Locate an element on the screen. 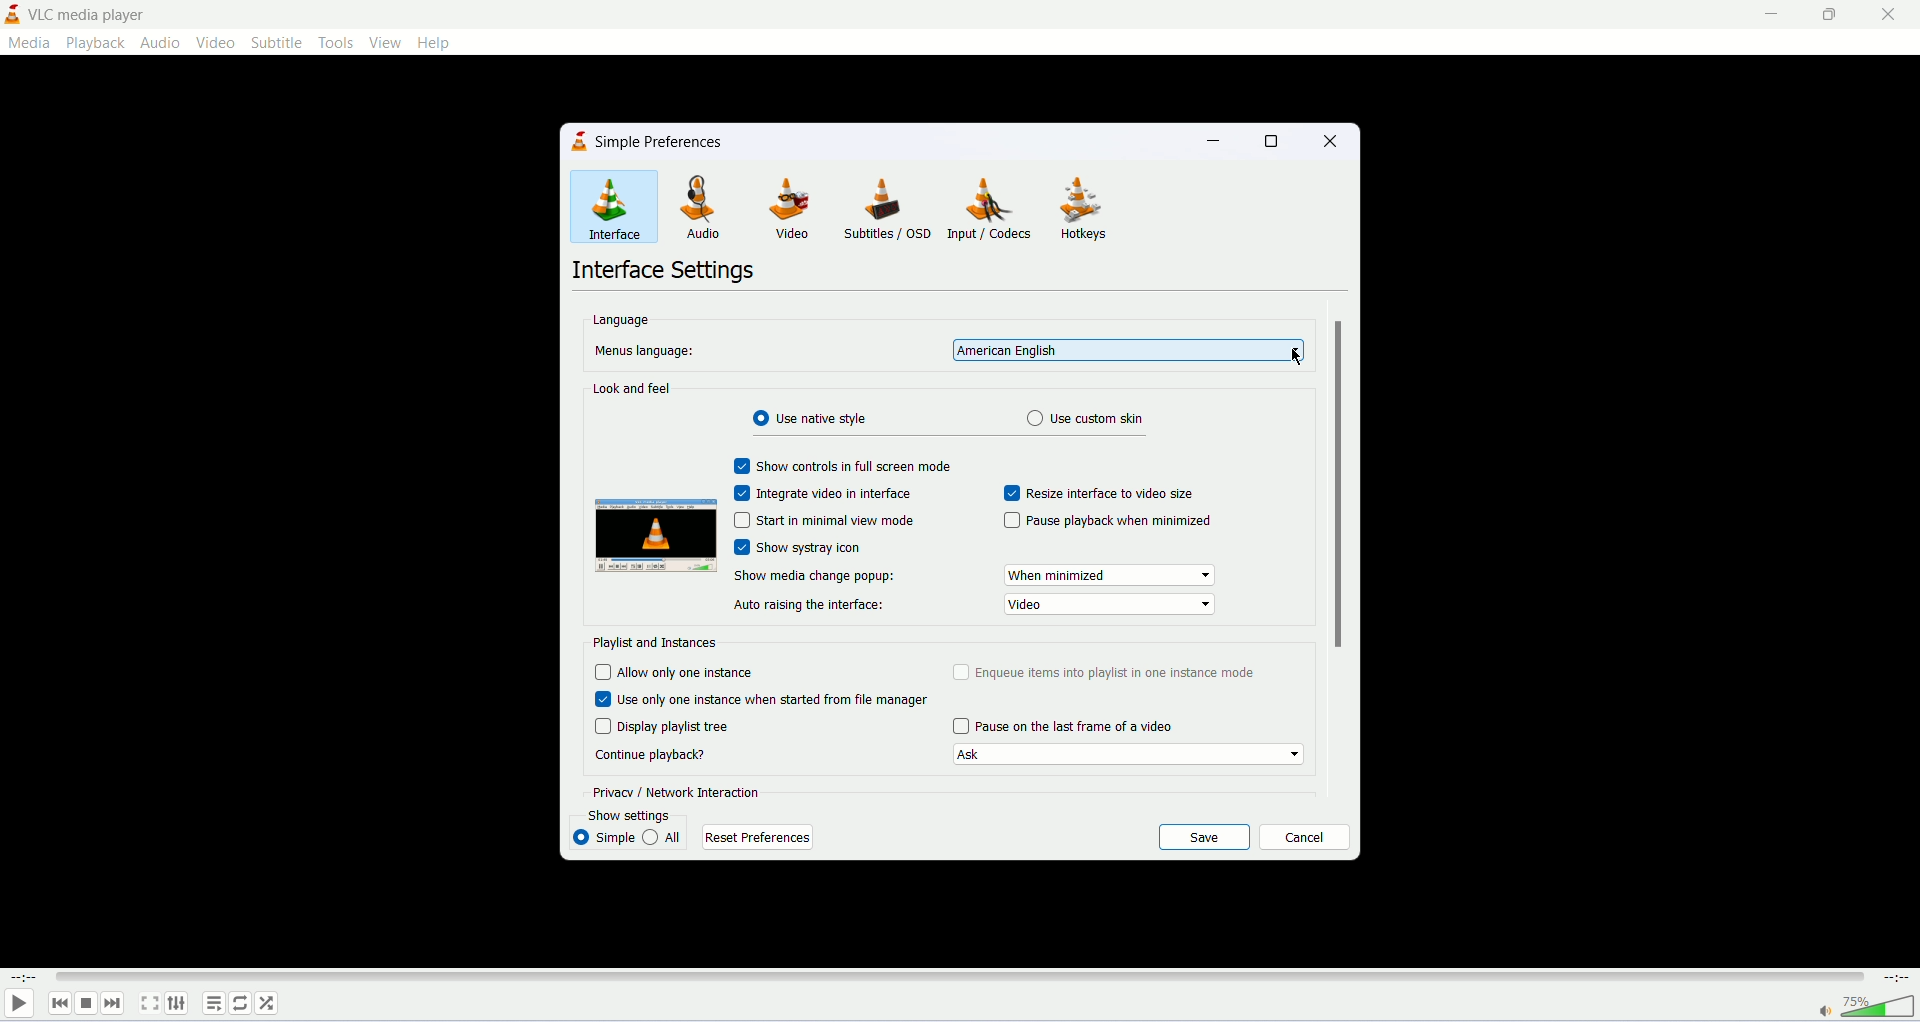 The height and width of the screenshot is (1022, 1920). image preview is located at coordinates (655, 536).